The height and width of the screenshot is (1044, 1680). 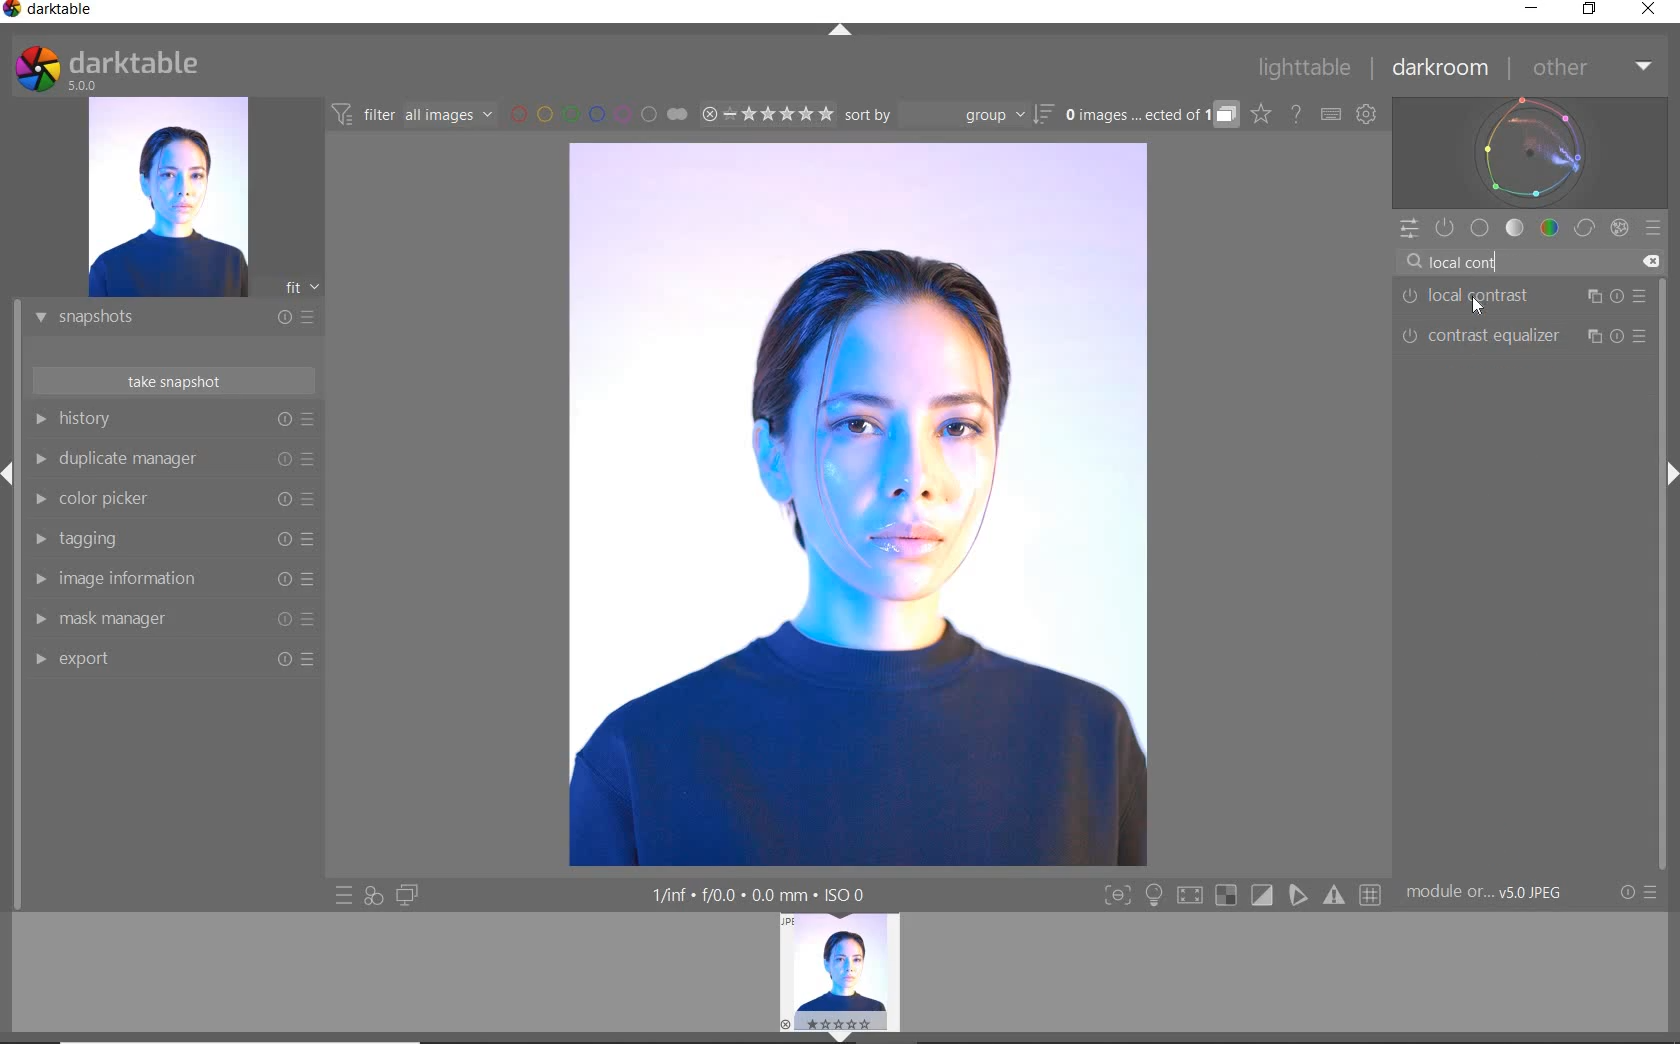 I want to click on SHOW ONLY ACTIVE MODULES, so click(x=1446, y=229).